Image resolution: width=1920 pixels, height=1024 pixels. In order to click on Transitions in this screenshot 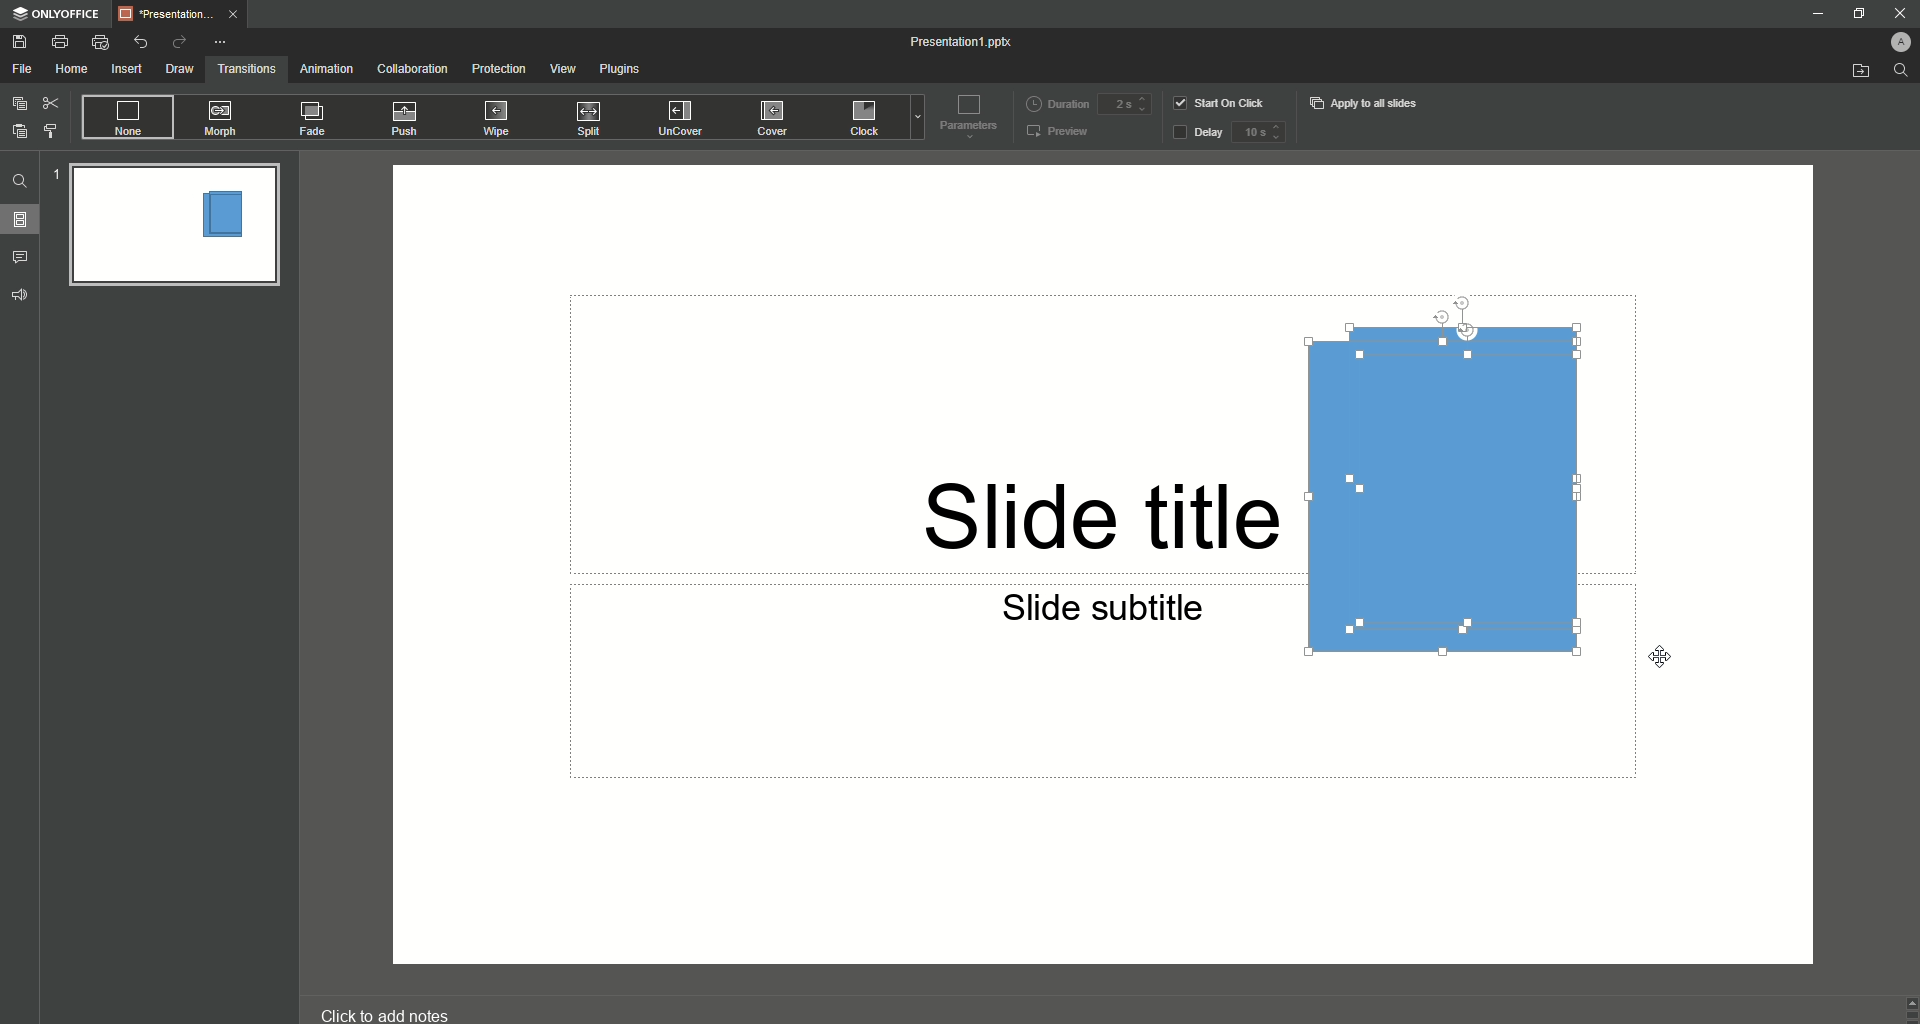, I will do `click(247, 67)`.